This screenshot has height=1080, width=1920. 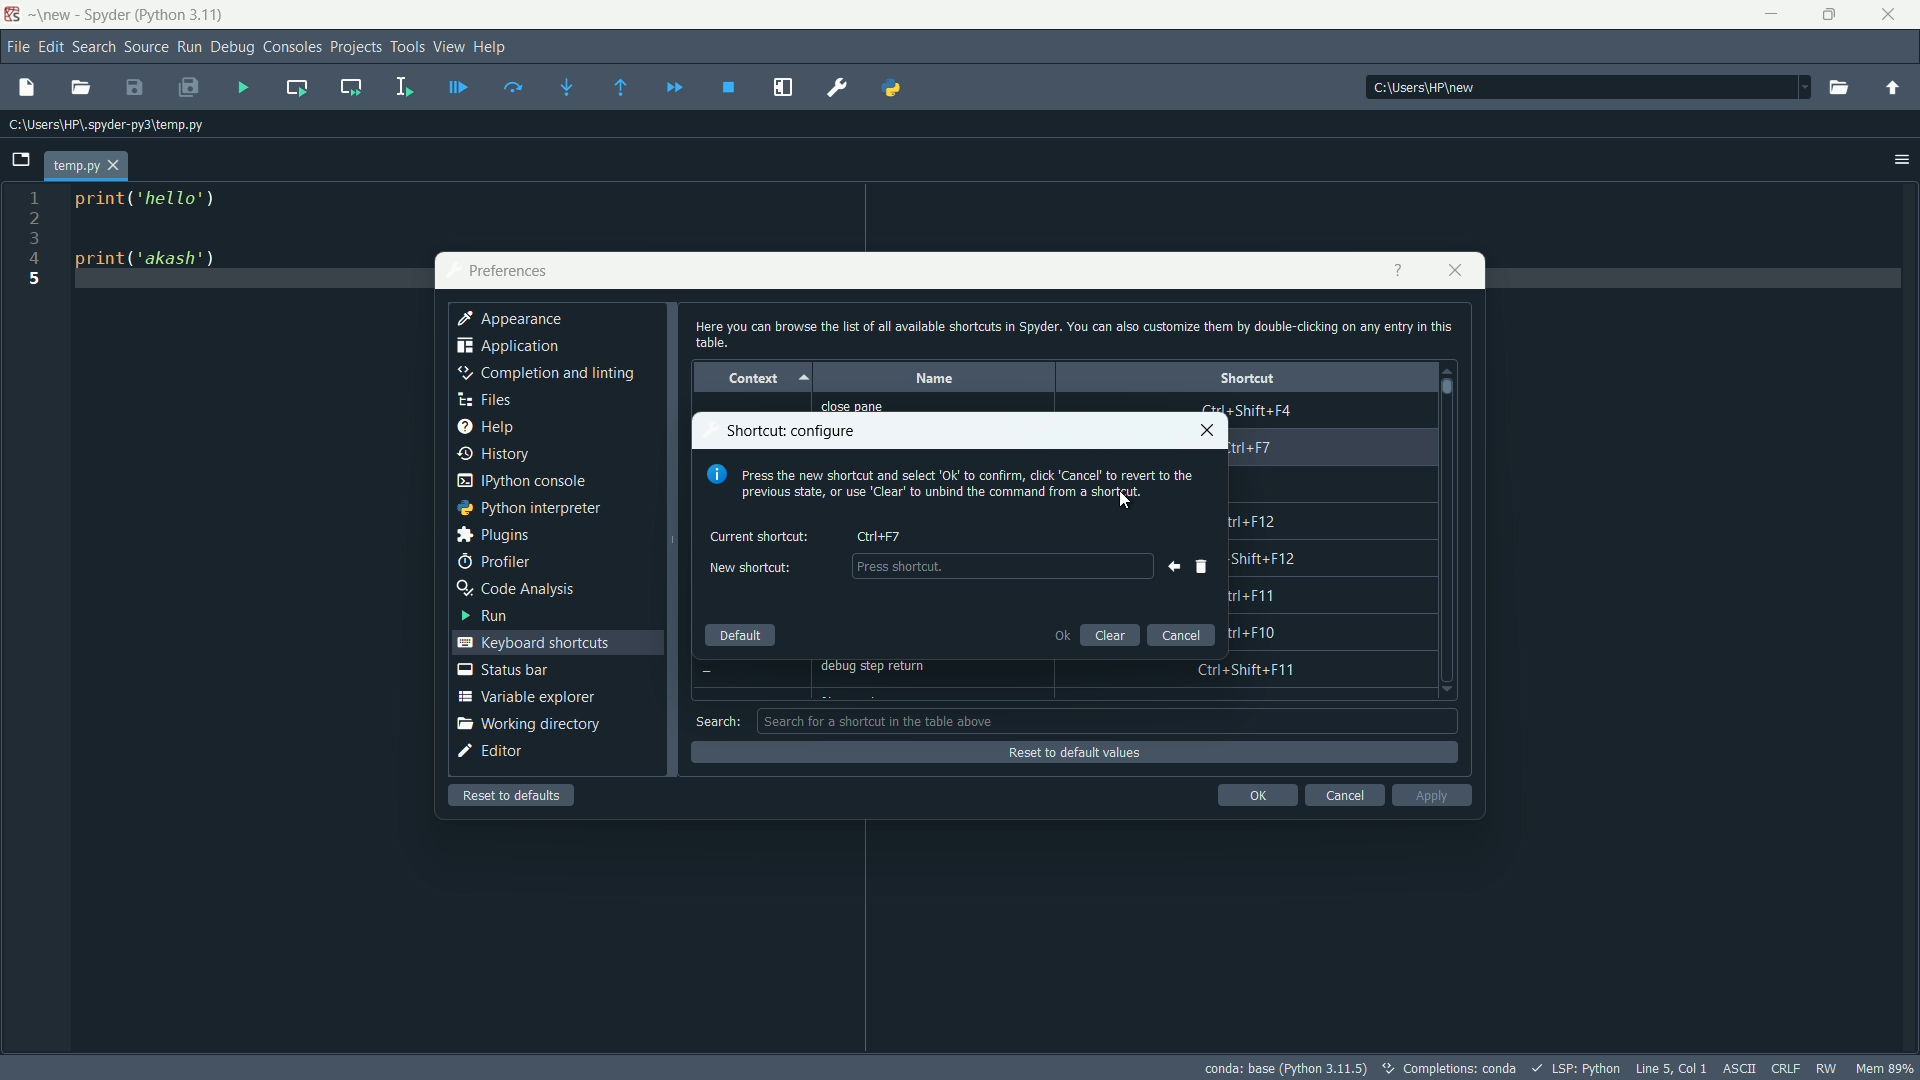 What do you see at coordinates (893, 86) in the screenshot?
I see `python path manager` at bounding box center [893, 86].